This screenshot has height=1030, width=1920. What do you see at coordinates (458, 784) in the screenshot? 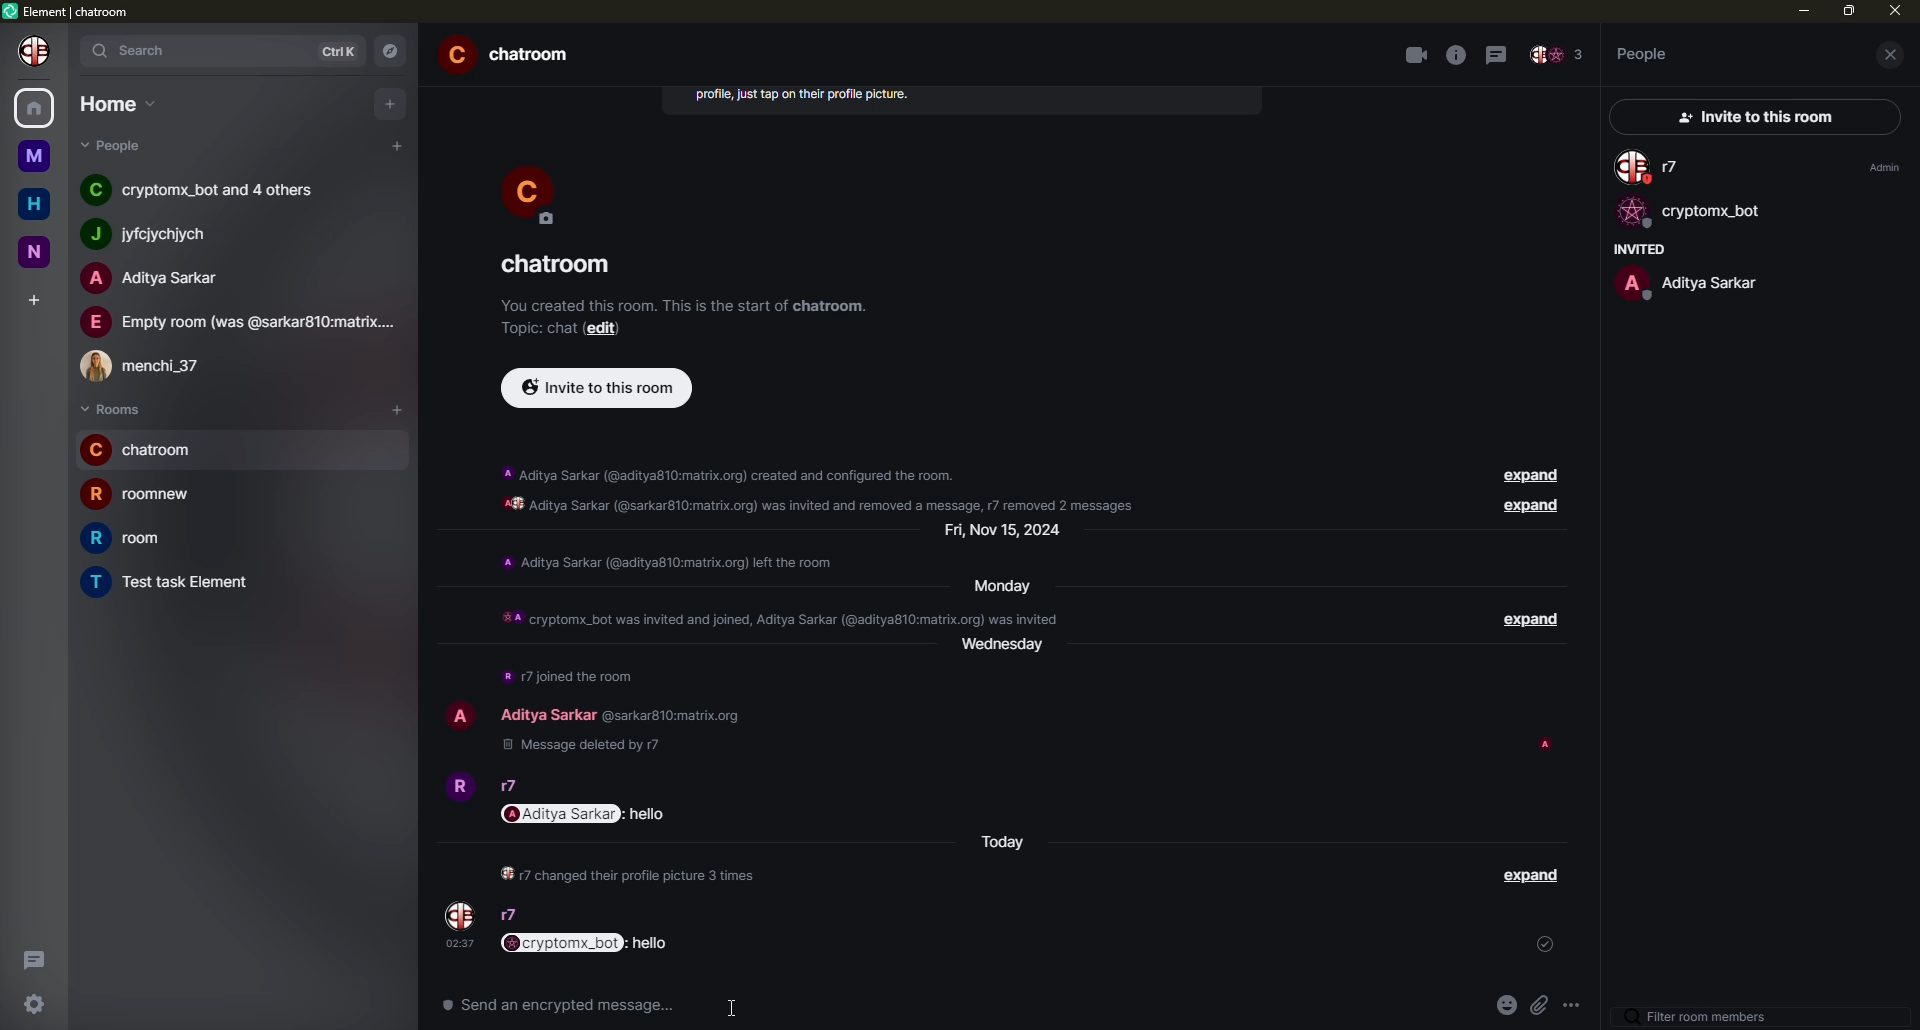
I see `profile` at bounding box center [458, 784].